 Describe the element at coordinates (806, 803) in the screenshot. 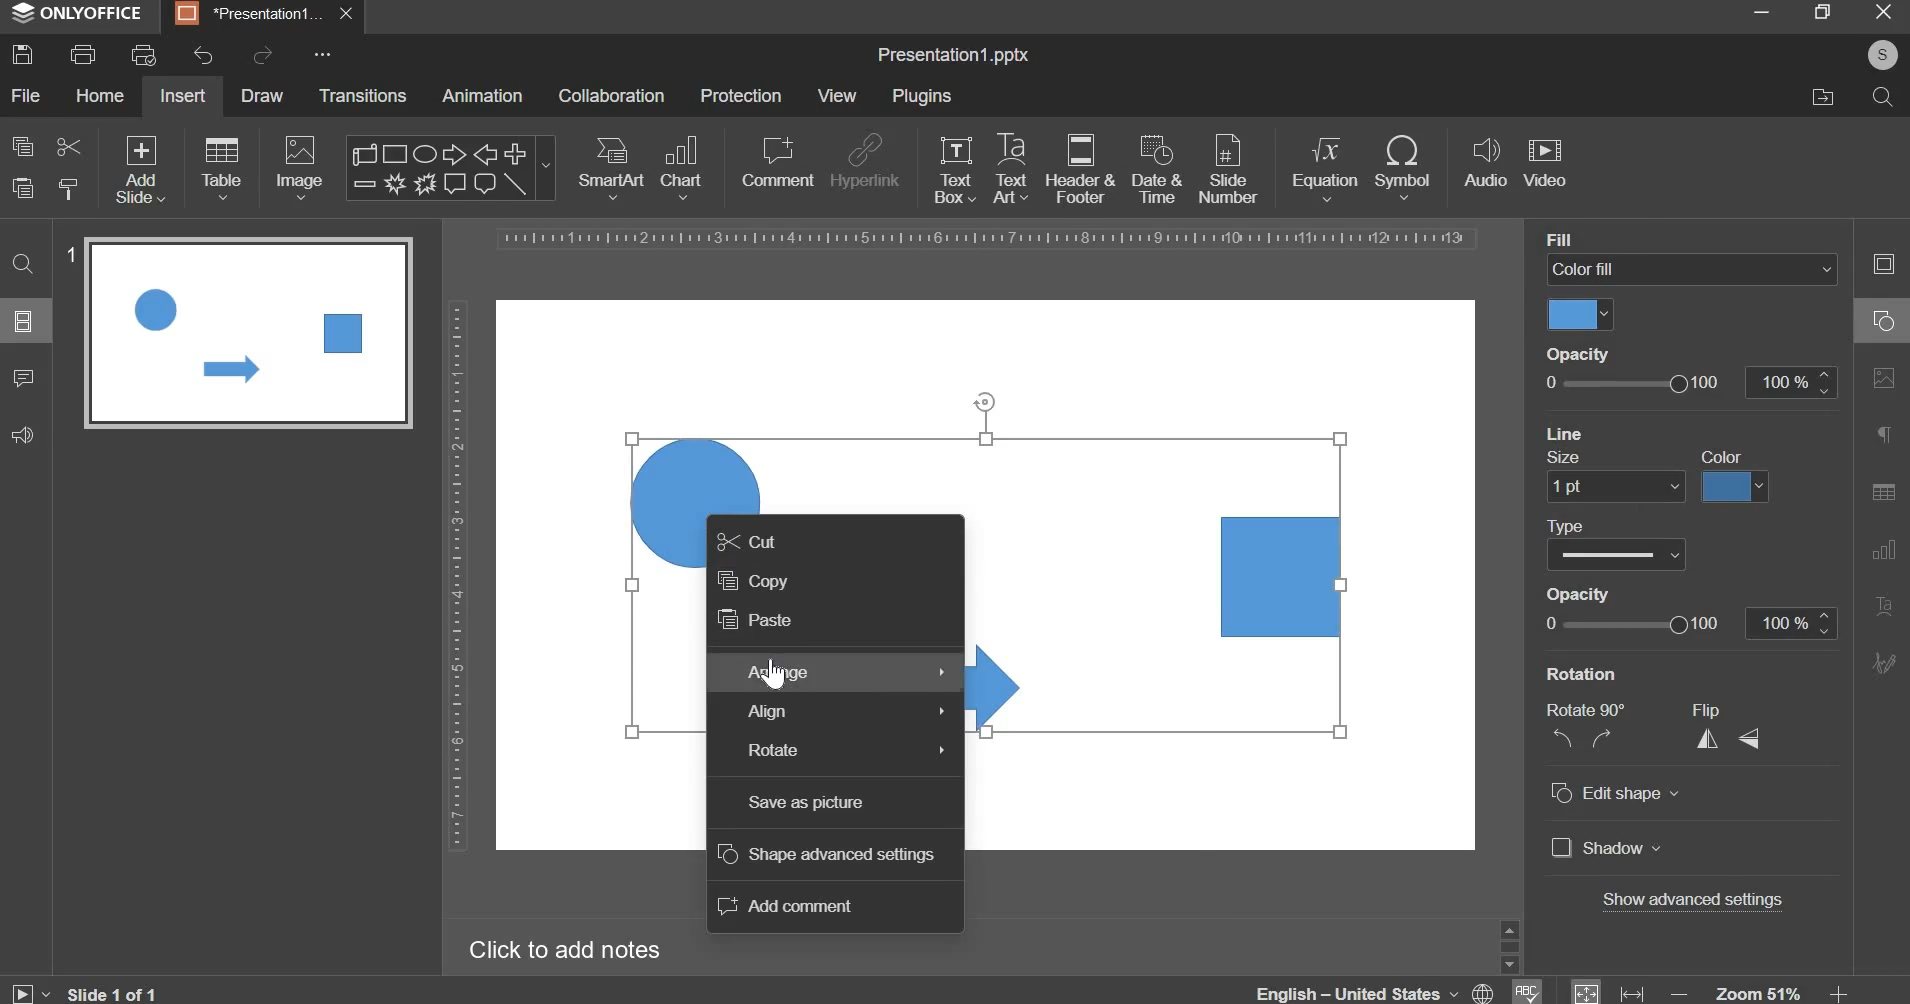

I see `save as picture` at that location.